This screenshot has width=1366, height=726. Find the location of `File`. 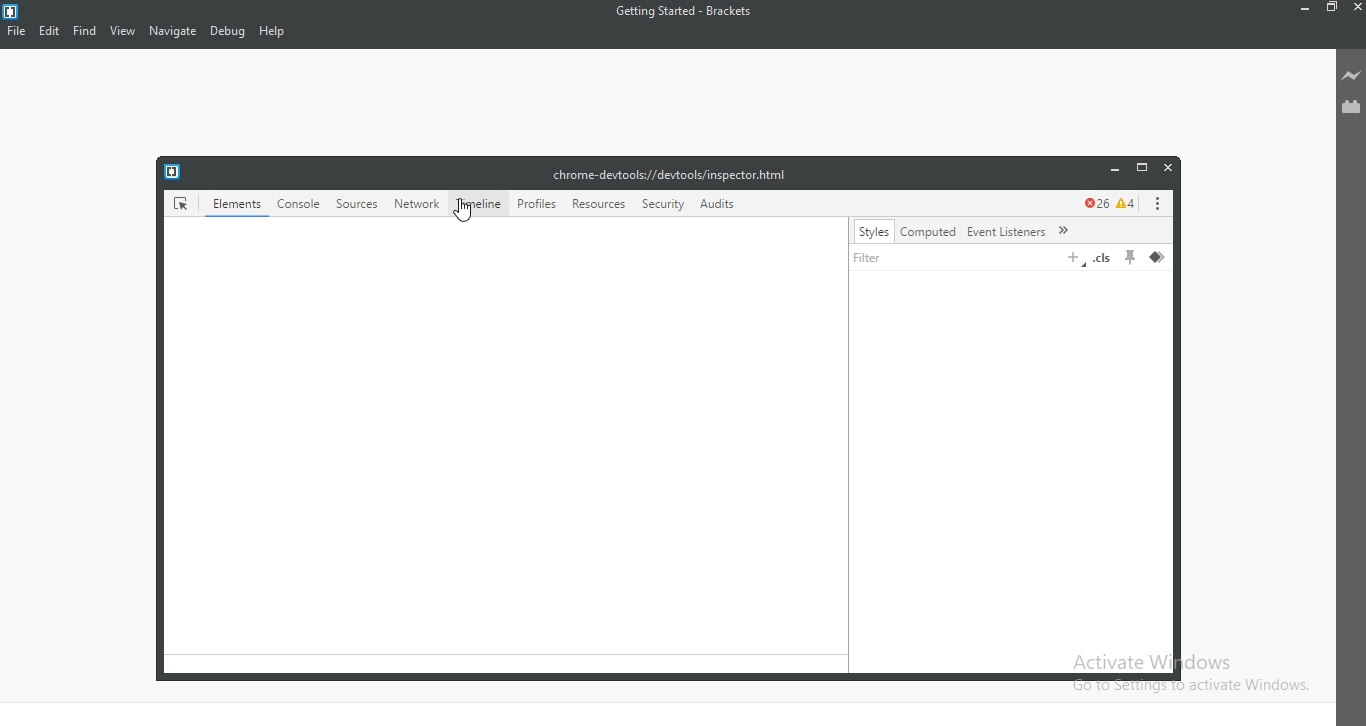

File is located at coordinates (18, 31).